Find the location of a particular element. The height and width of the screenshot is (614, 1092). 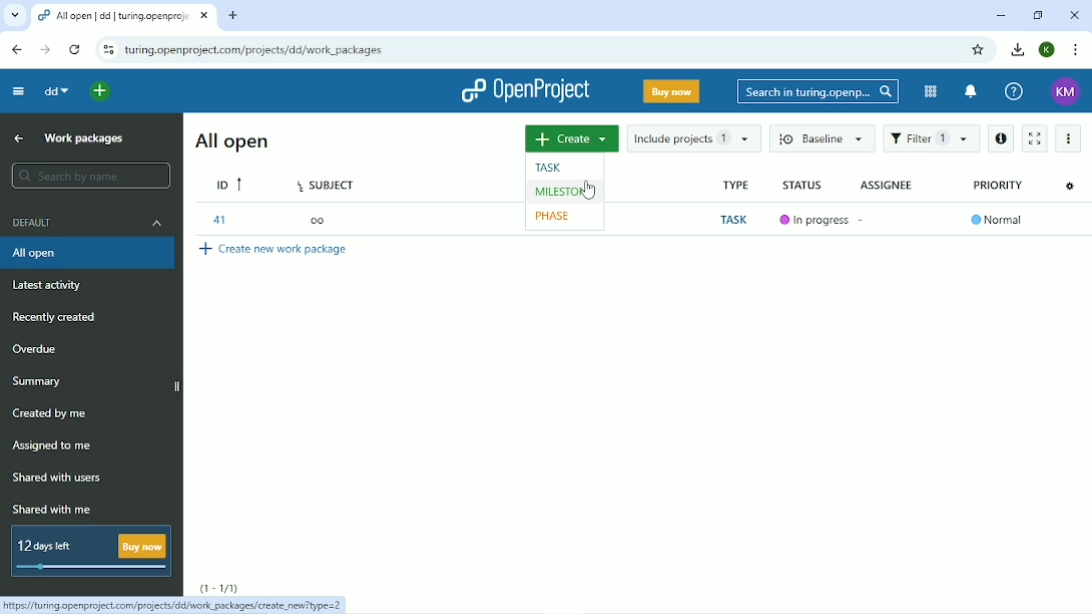

Search by name is located at coordinates (92, 175).